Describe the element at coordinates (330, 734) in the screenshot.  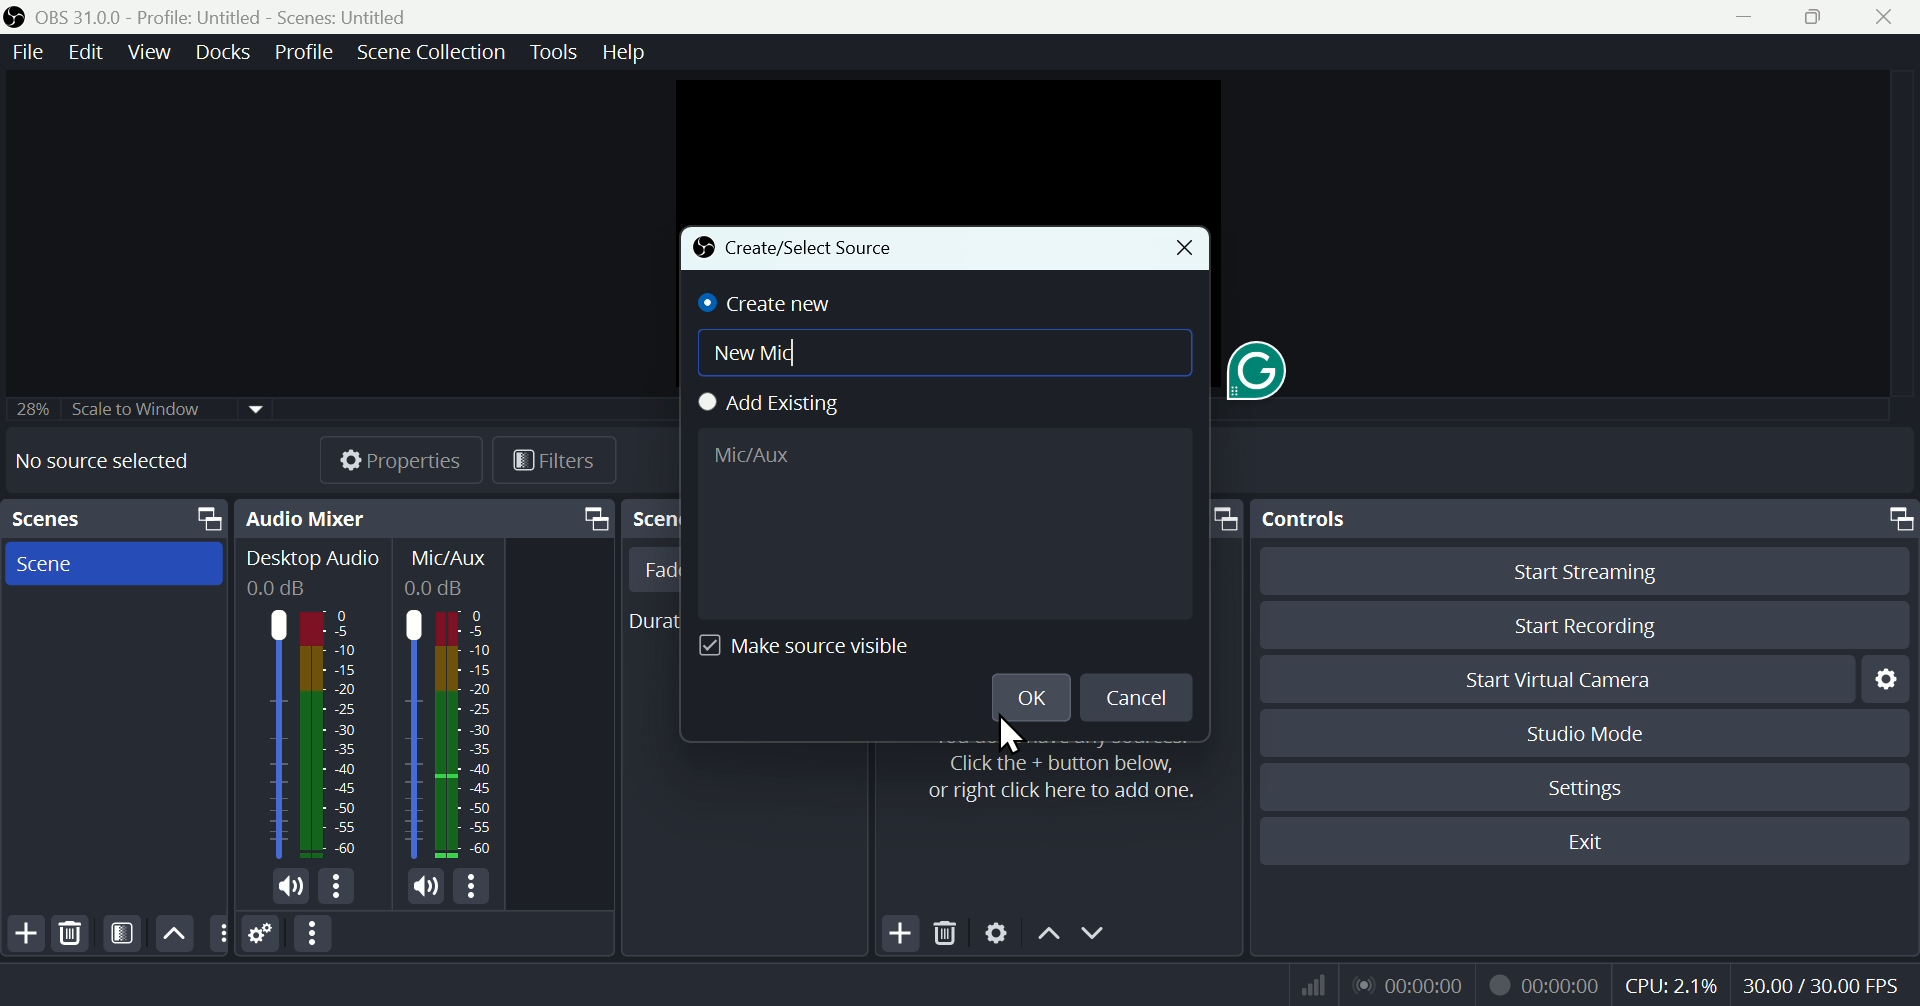
I see `Desktop Audio bar` at that location.